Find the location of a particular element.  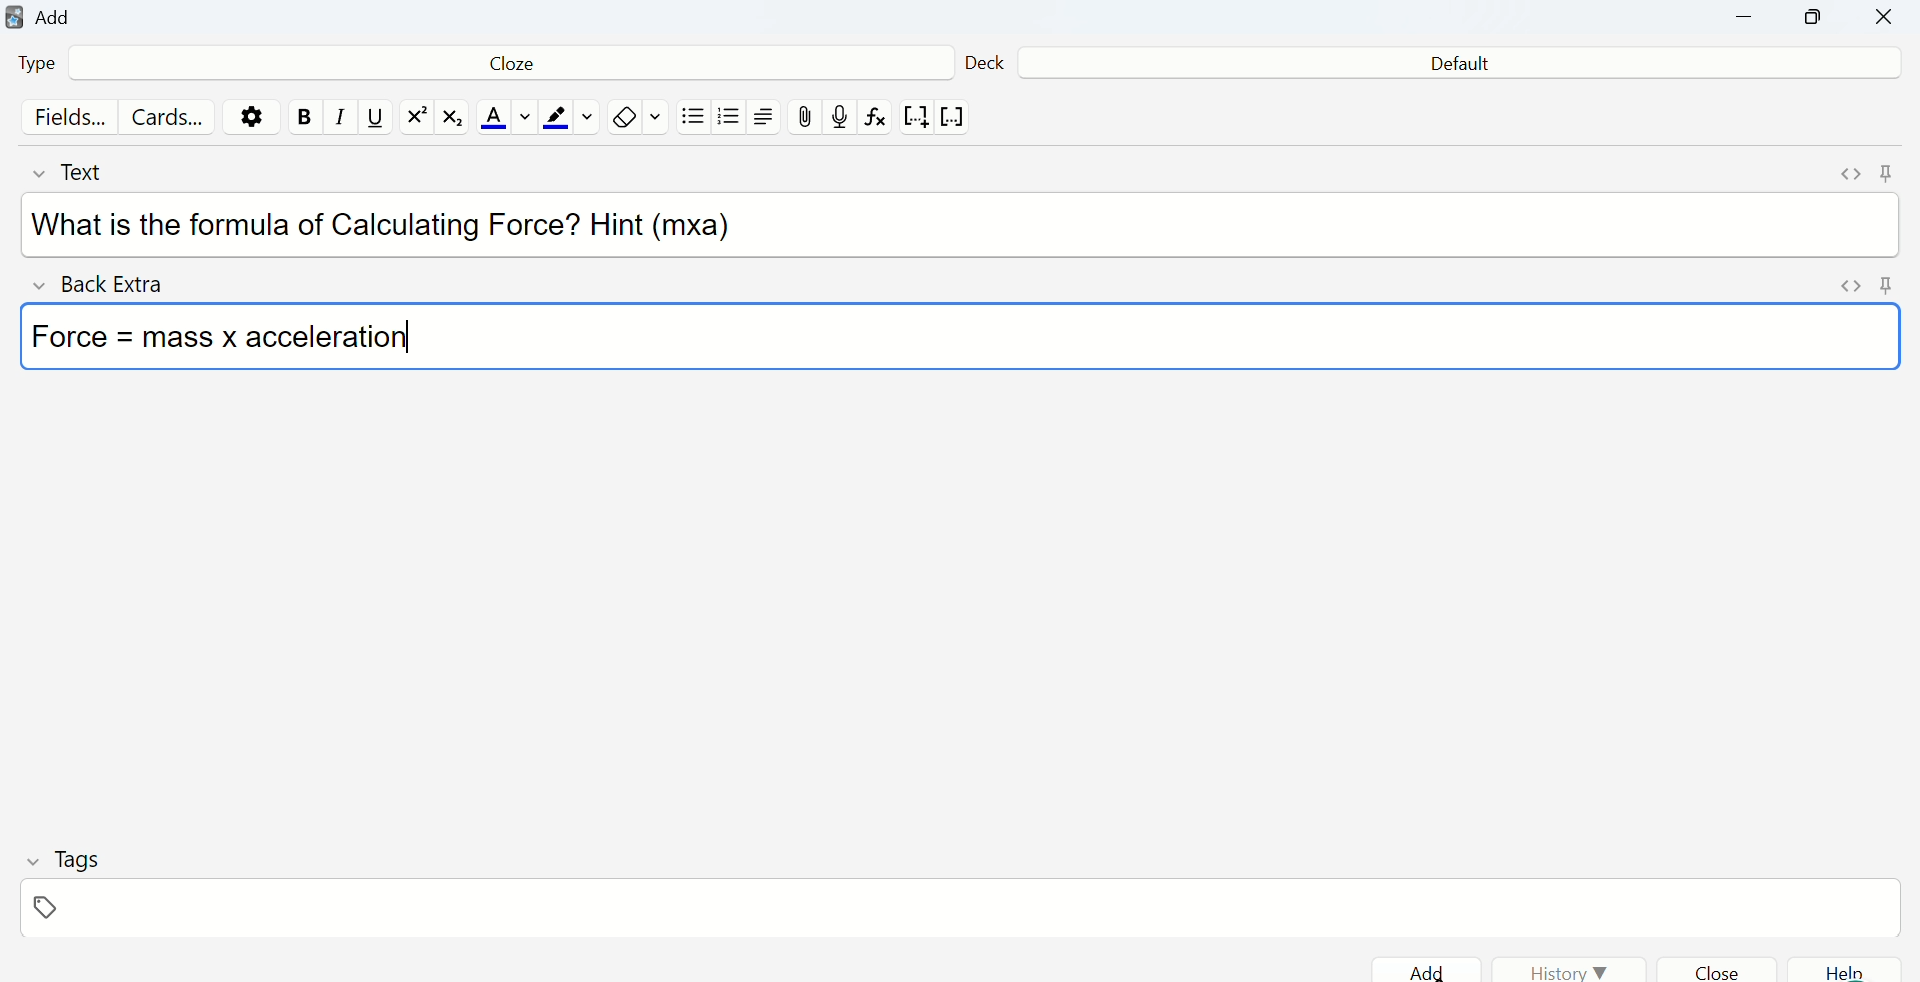

History is located at coordinates (1570, 966).